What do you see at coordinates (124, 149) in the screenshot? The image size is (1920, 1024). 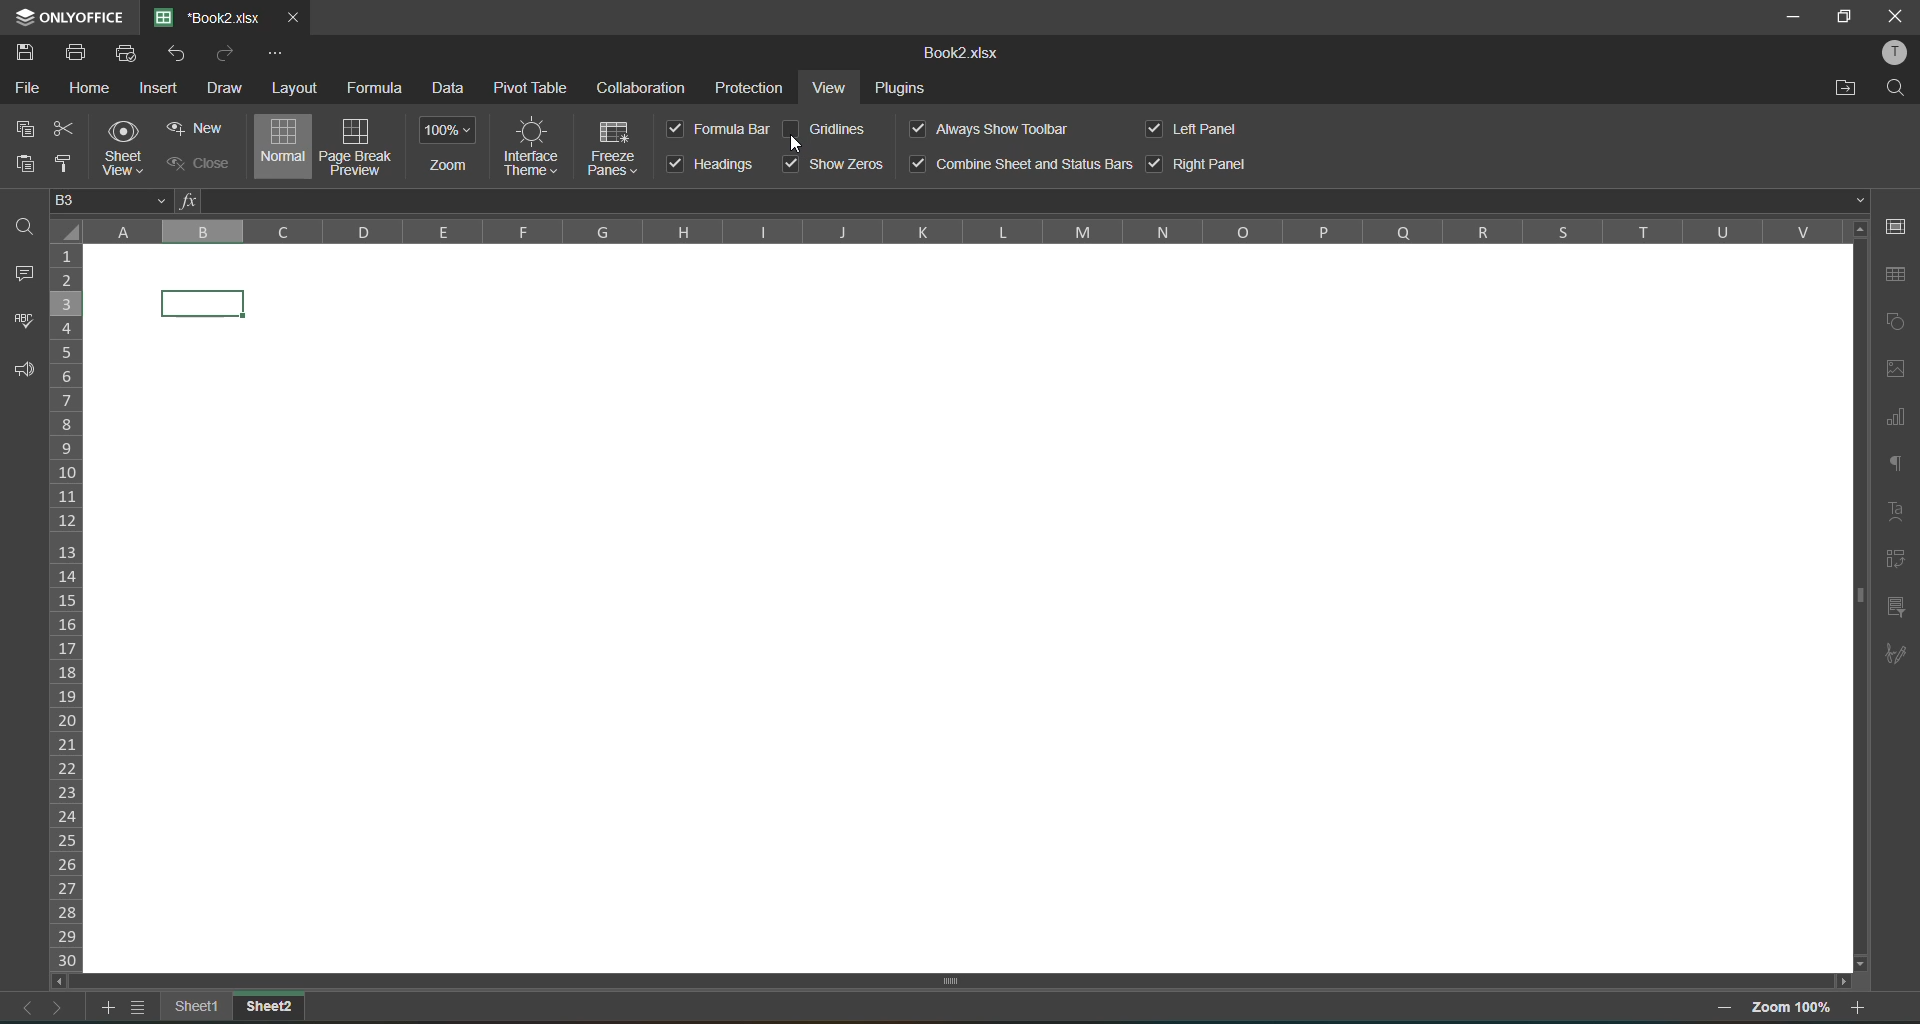 I see `sheet view` at bounding box center [124, 149].